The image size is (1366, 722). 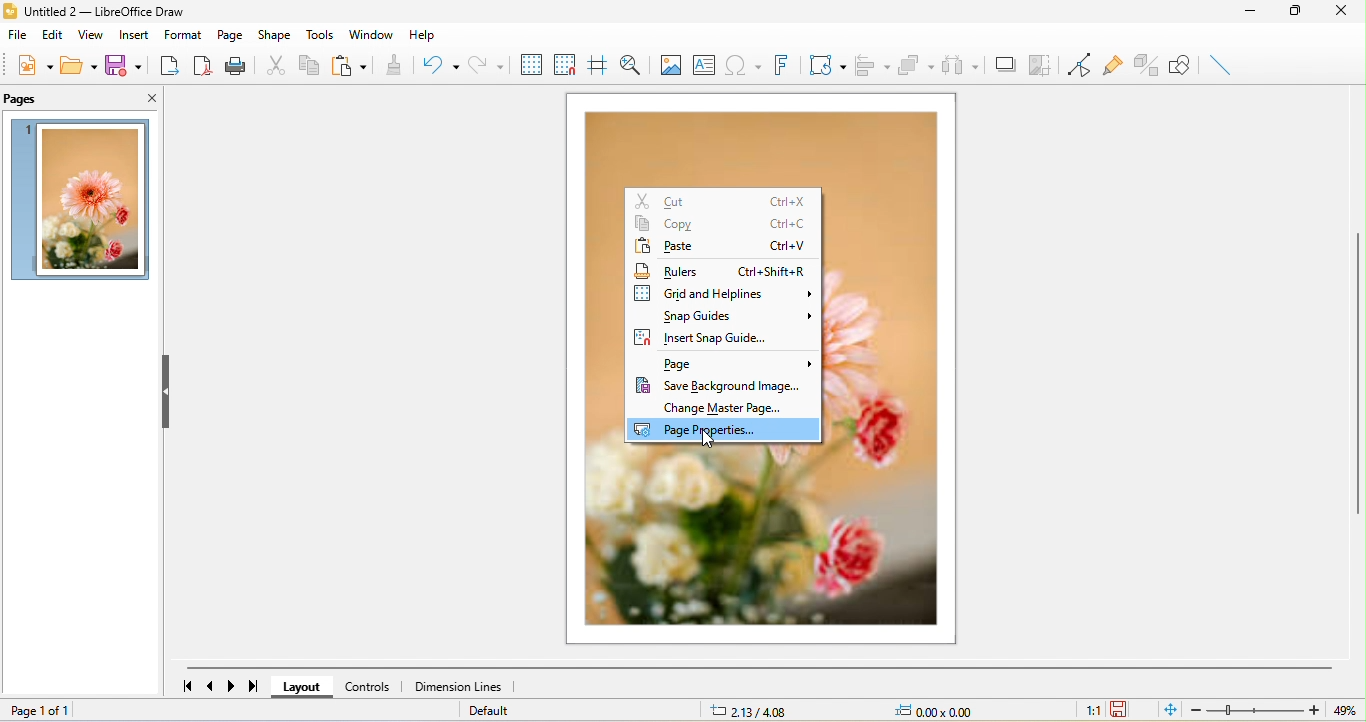 I want to click on show draw function, so click(x=1181, y=65).